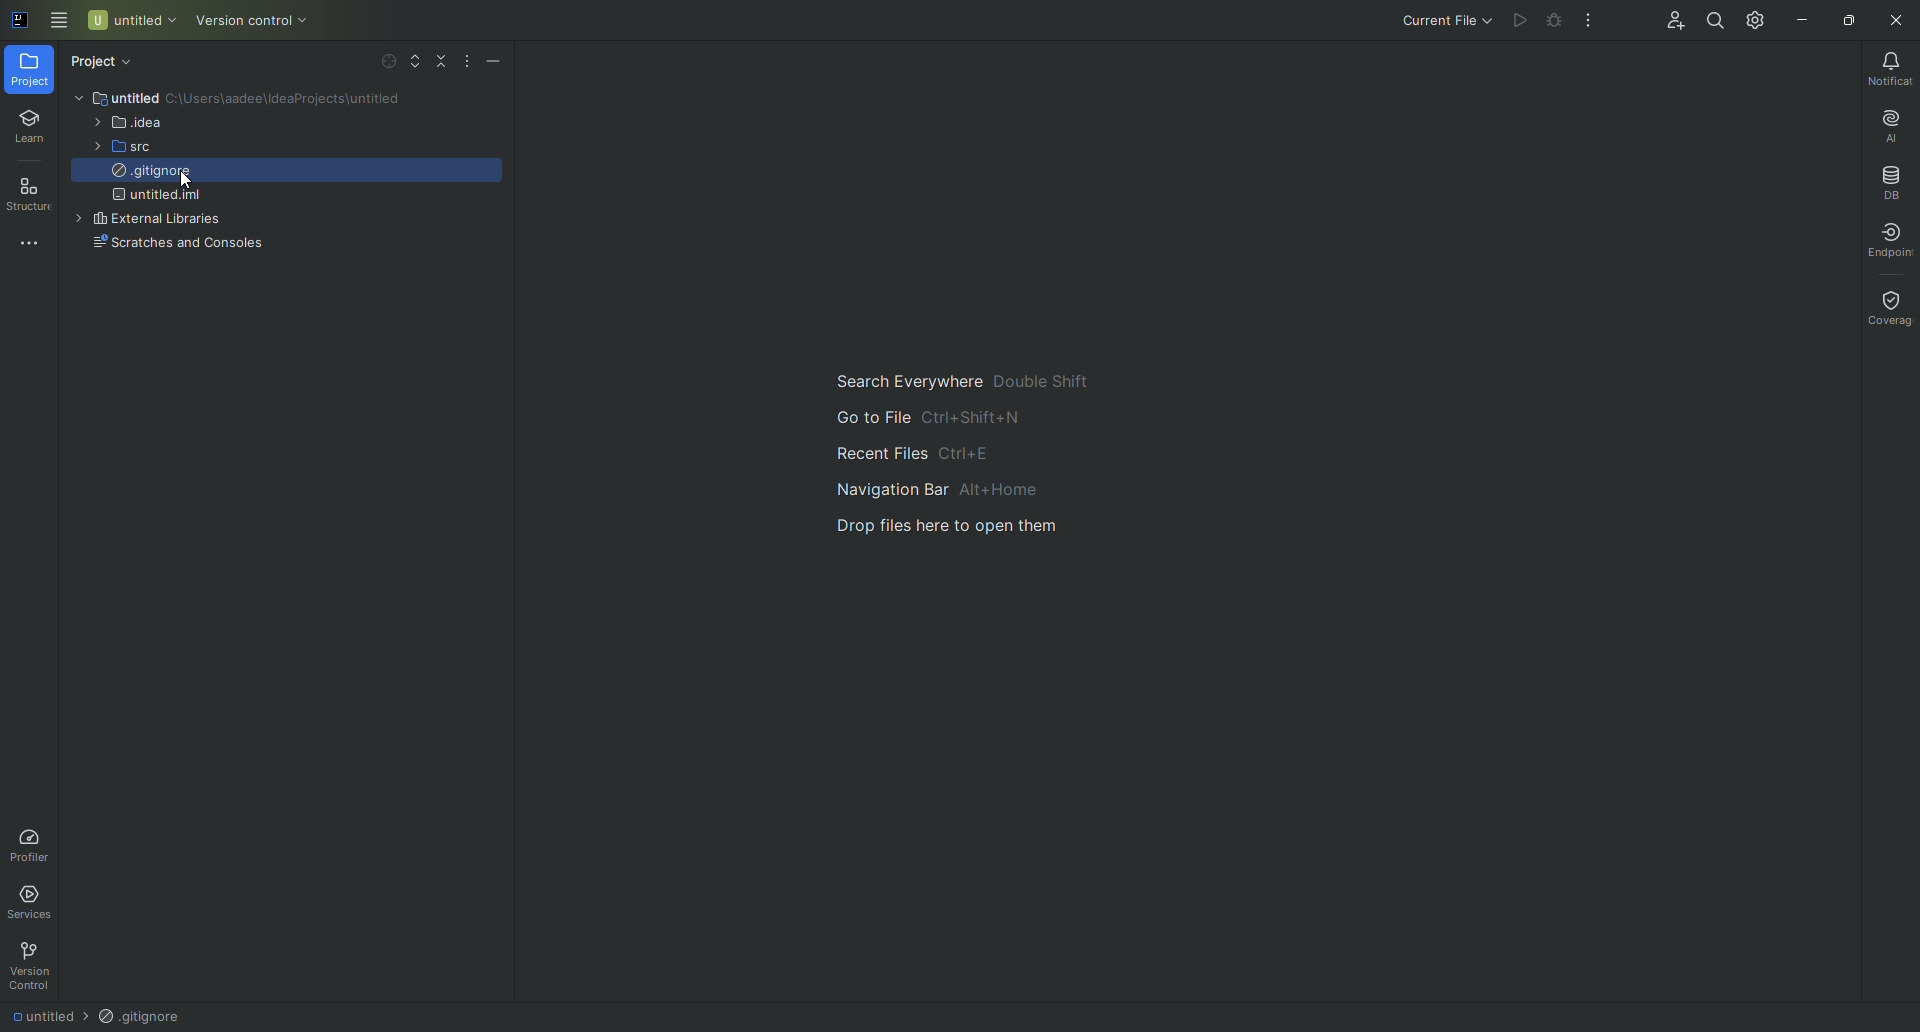 Image resolution: width=1920 pixels, height=1032 pixels. I want to click on Close, so click(1898, 20).